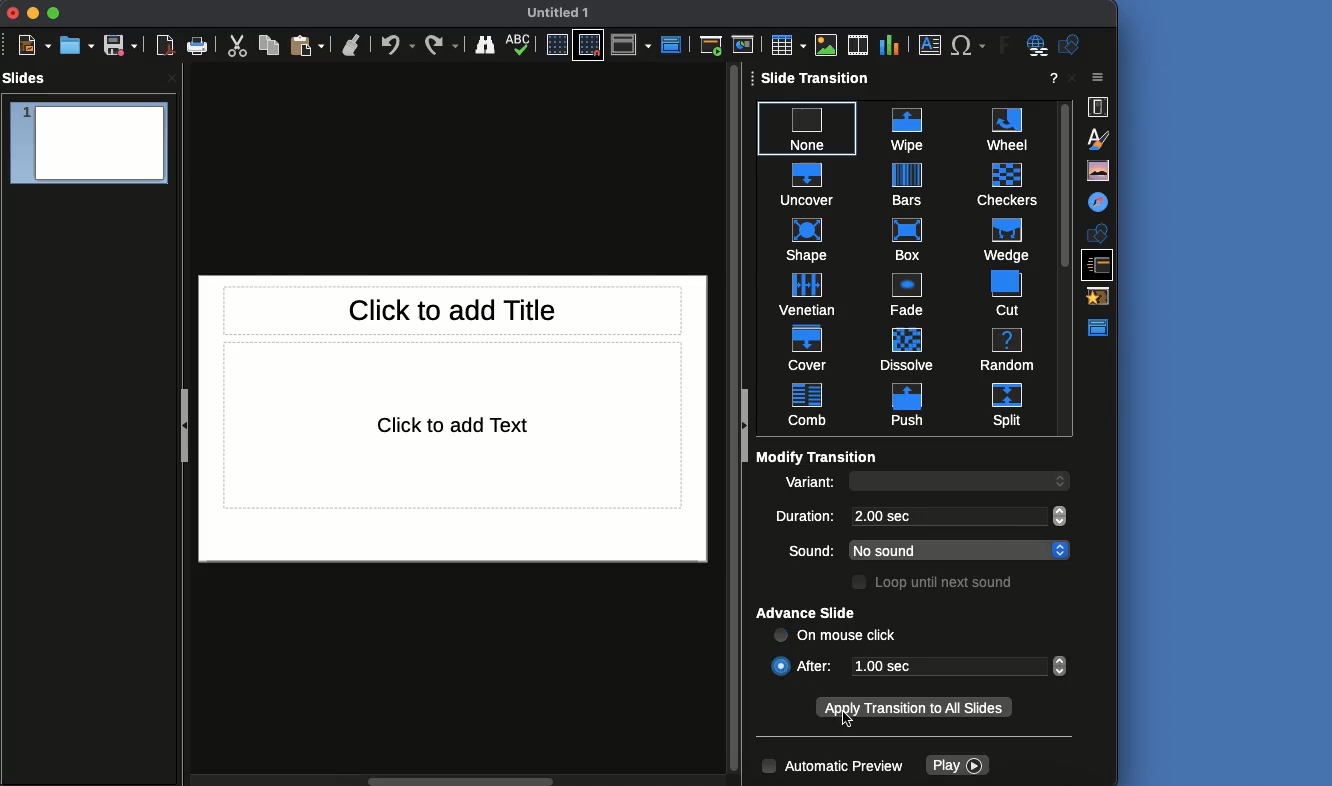 The width and height of the screenshot is (1332, 786). I want to click on cut, so click(997, 291).